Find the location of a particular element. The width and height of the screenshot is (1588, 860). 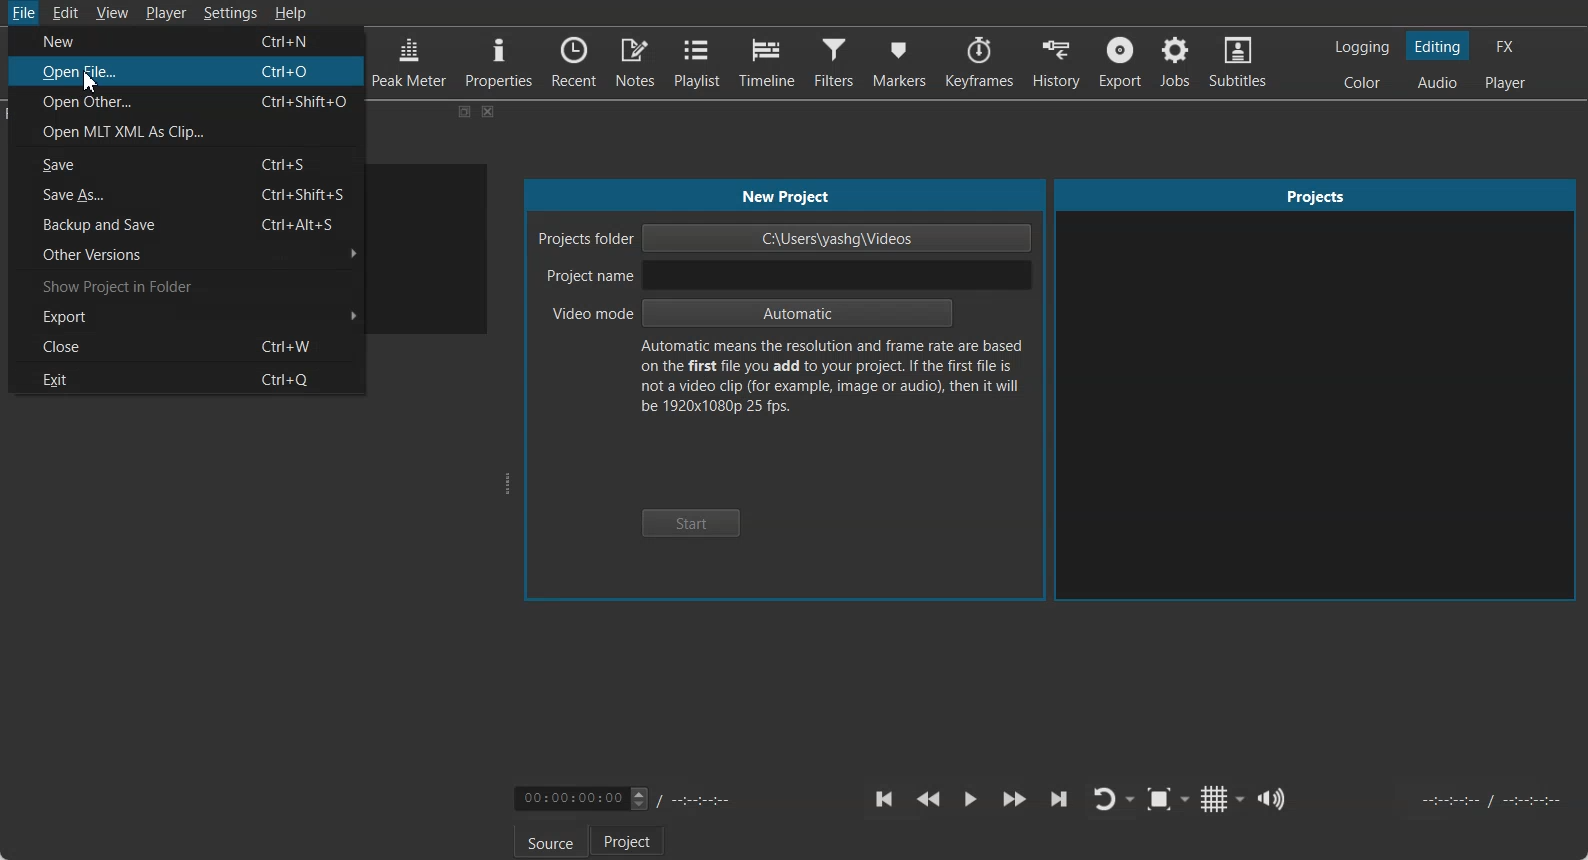

Ctrl+Alt+S is located at coordinates (300, 224).